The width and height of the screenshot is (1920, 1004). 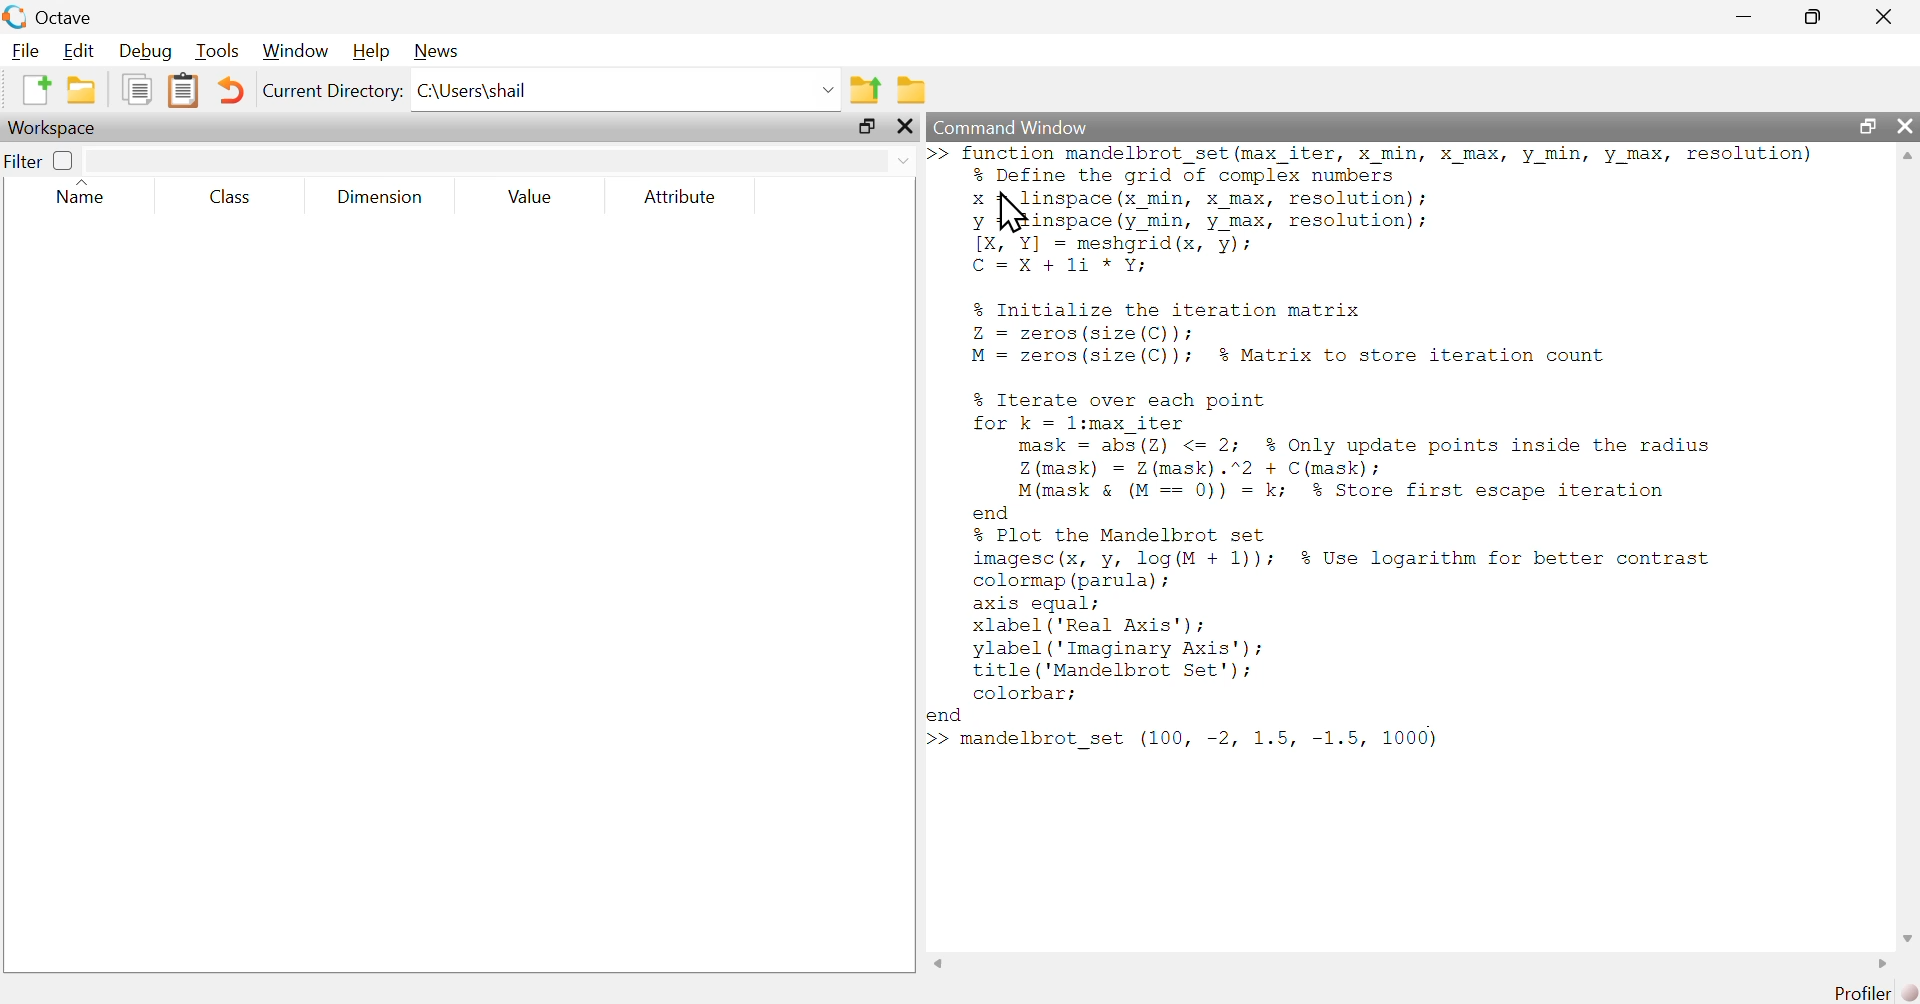 What do you see at coordinates (682, 198) in the screenshot?
I see `Attribute` at bounding box center [682, 198].